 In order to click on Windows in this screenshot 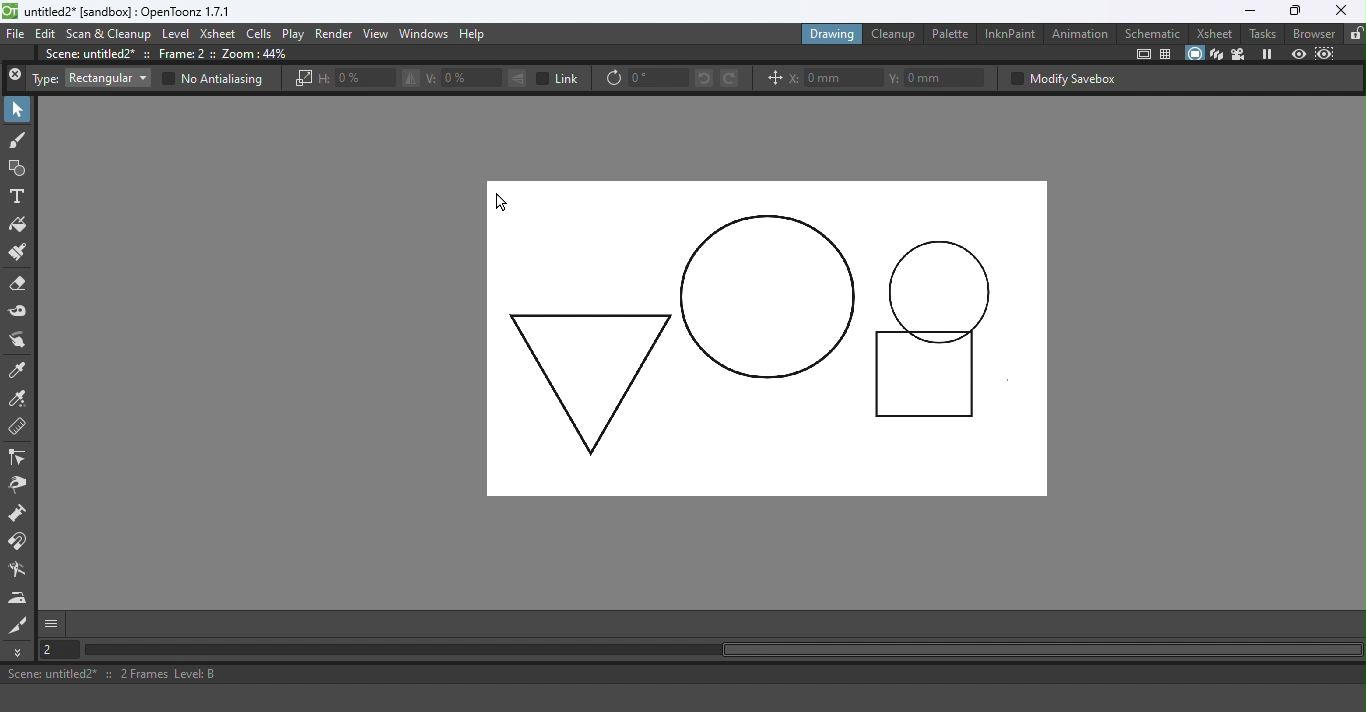, I will do `click(423, 35)`.